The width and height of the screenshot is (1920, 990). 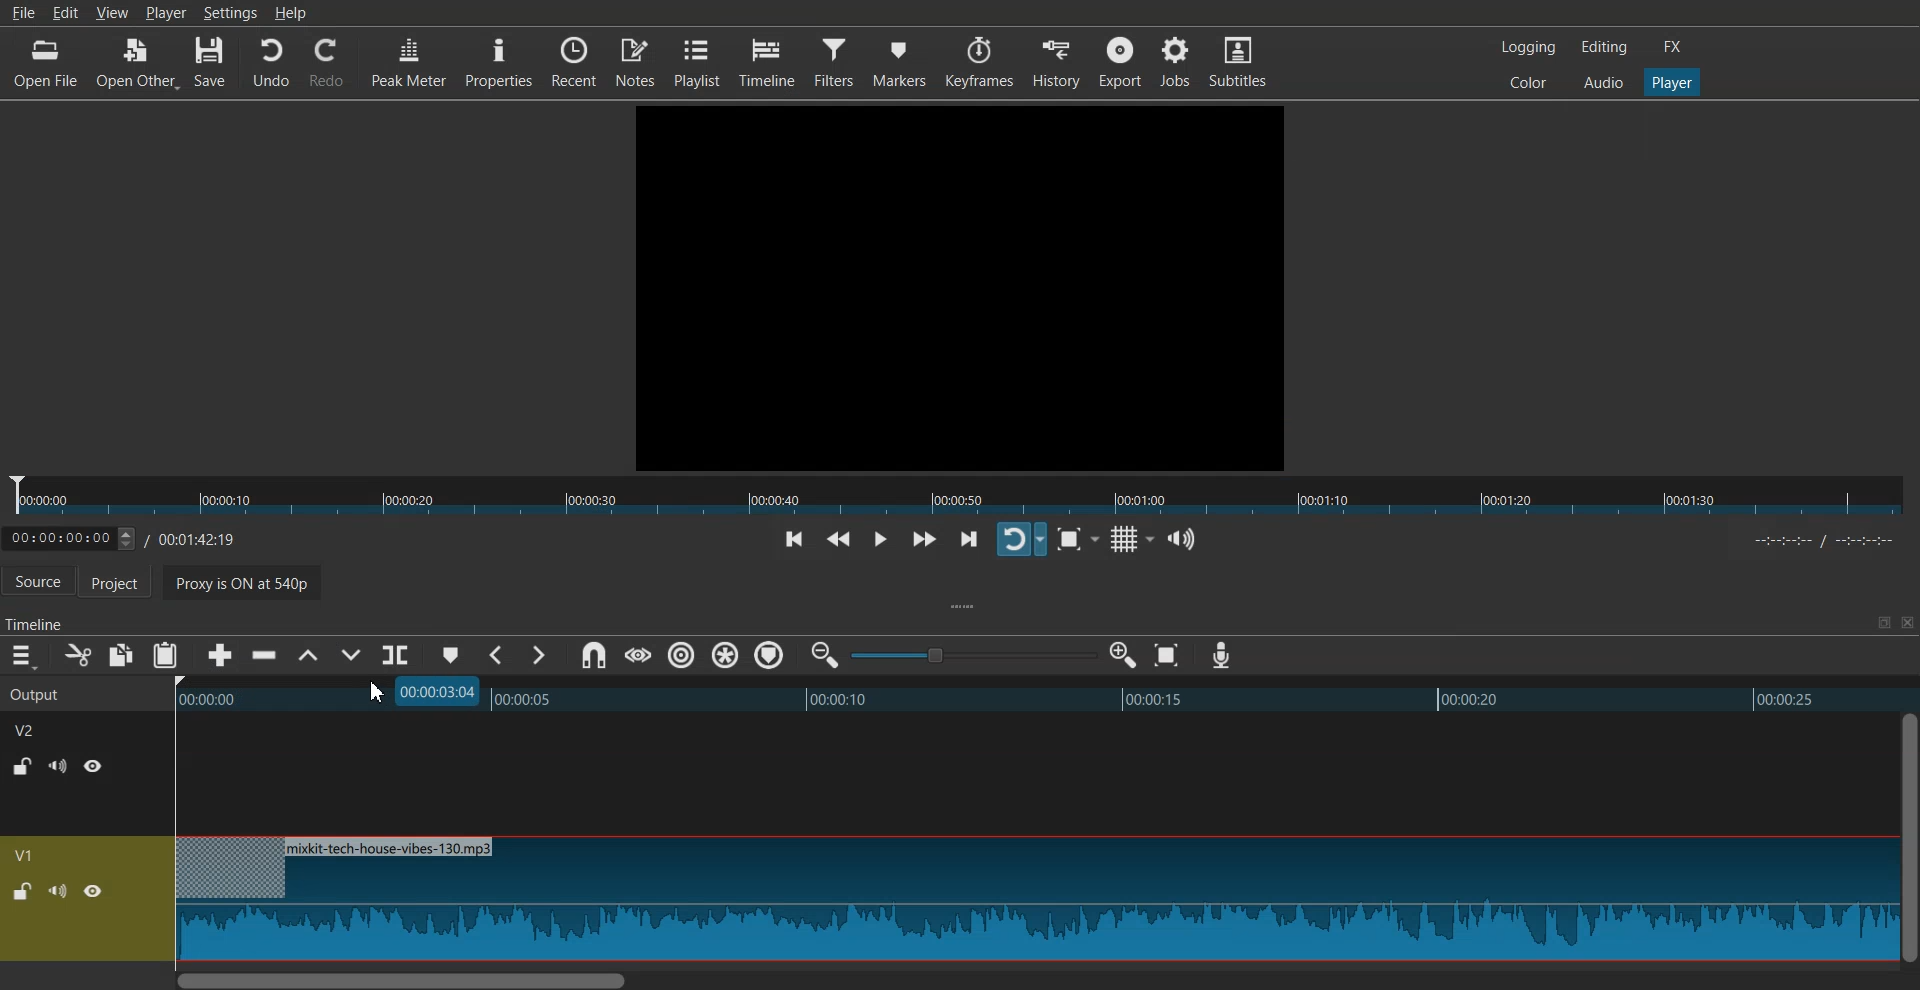 I want to click on Toggle grid display on the player, so click(x=1128, y=540).